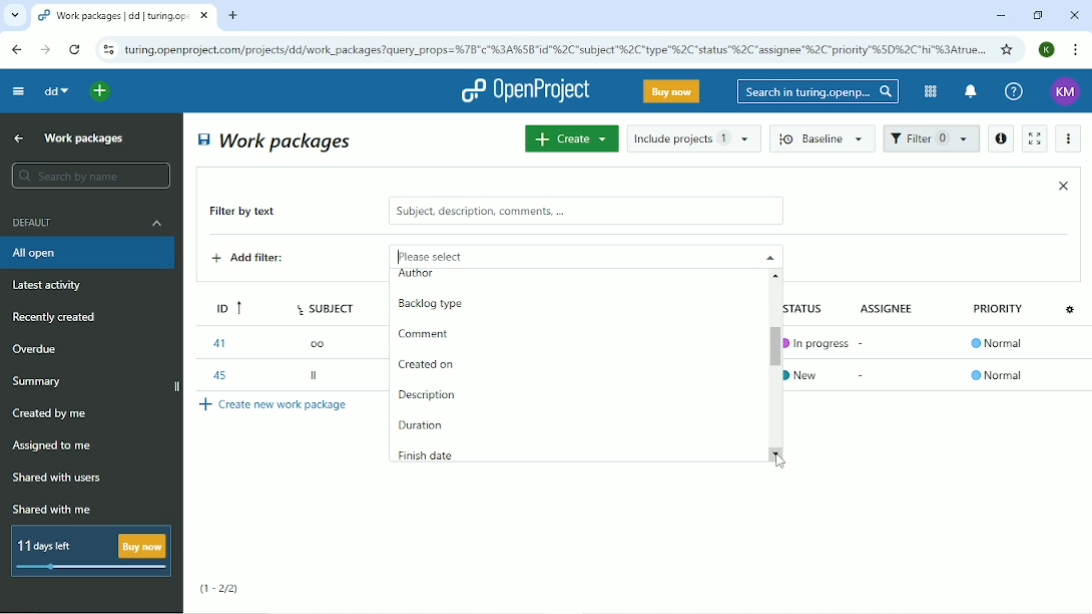 This screenshot has width=1092, height=614. I want to click on Customize and control google chrome, so click(1077, 50).